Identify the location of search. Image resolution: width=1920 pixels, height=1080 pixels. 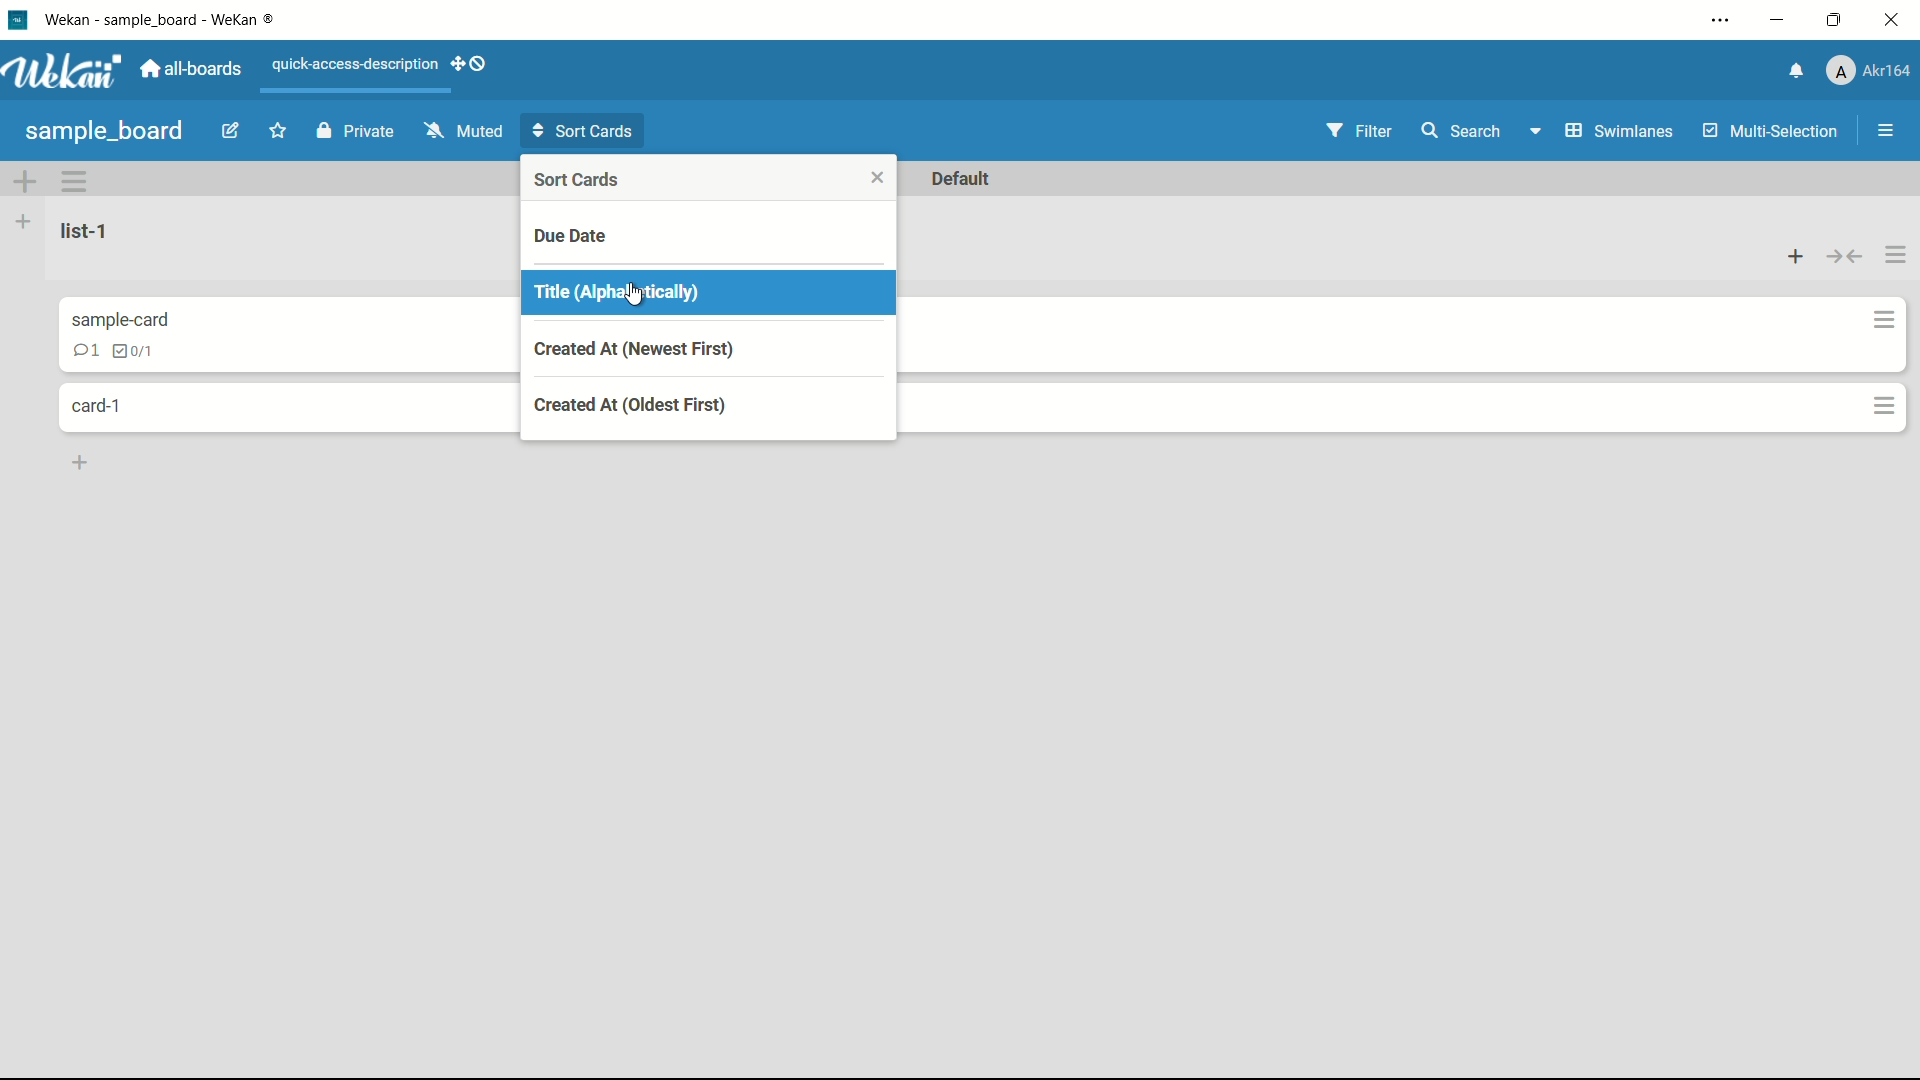
(1460, 130).